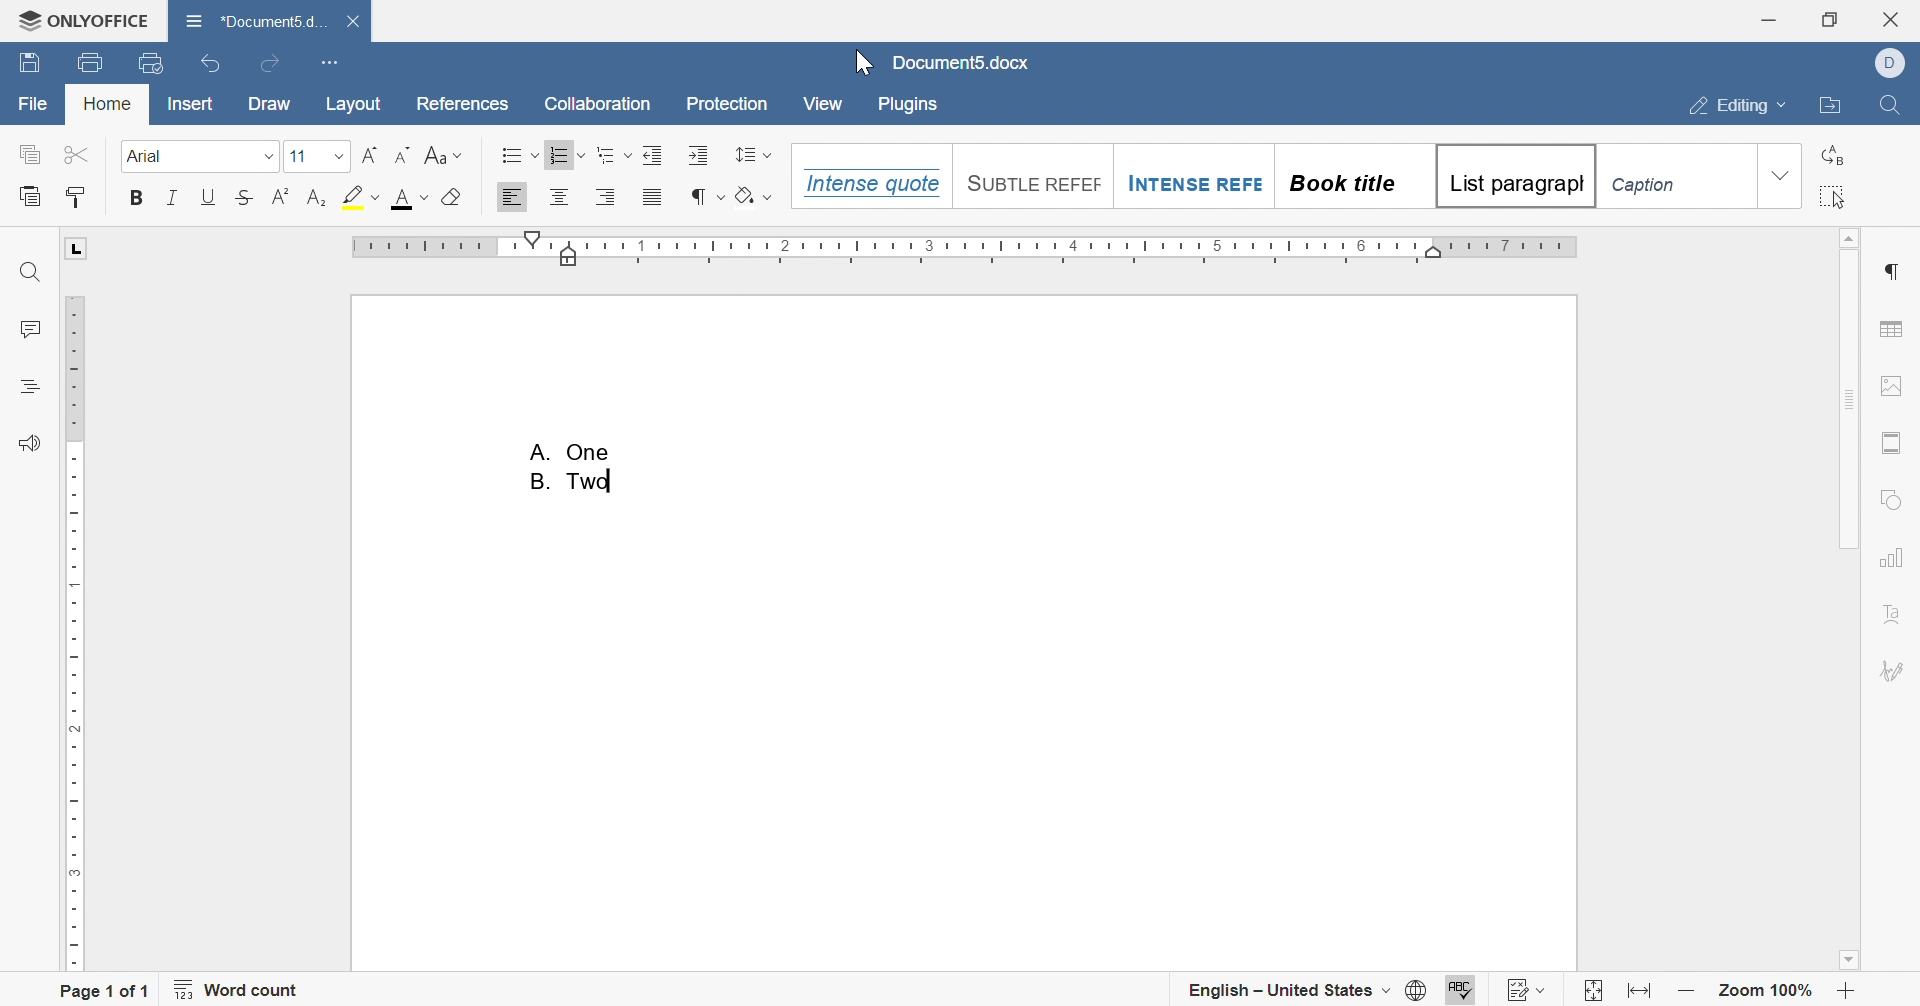 This screenshot has width=1920, height=1006. I want to click on Align Left, so click(513, 196).